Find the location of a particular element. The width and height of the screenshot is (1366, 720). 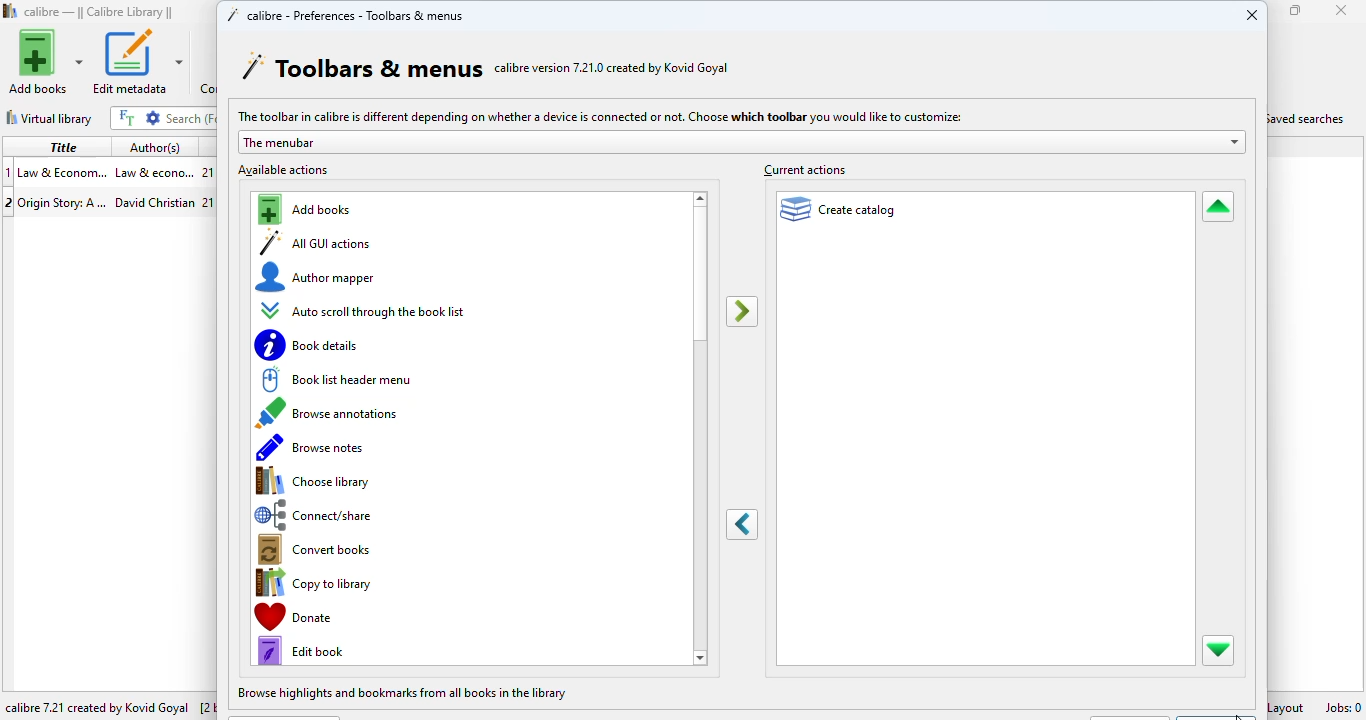

calibre library is located at coordinates (100, 12).